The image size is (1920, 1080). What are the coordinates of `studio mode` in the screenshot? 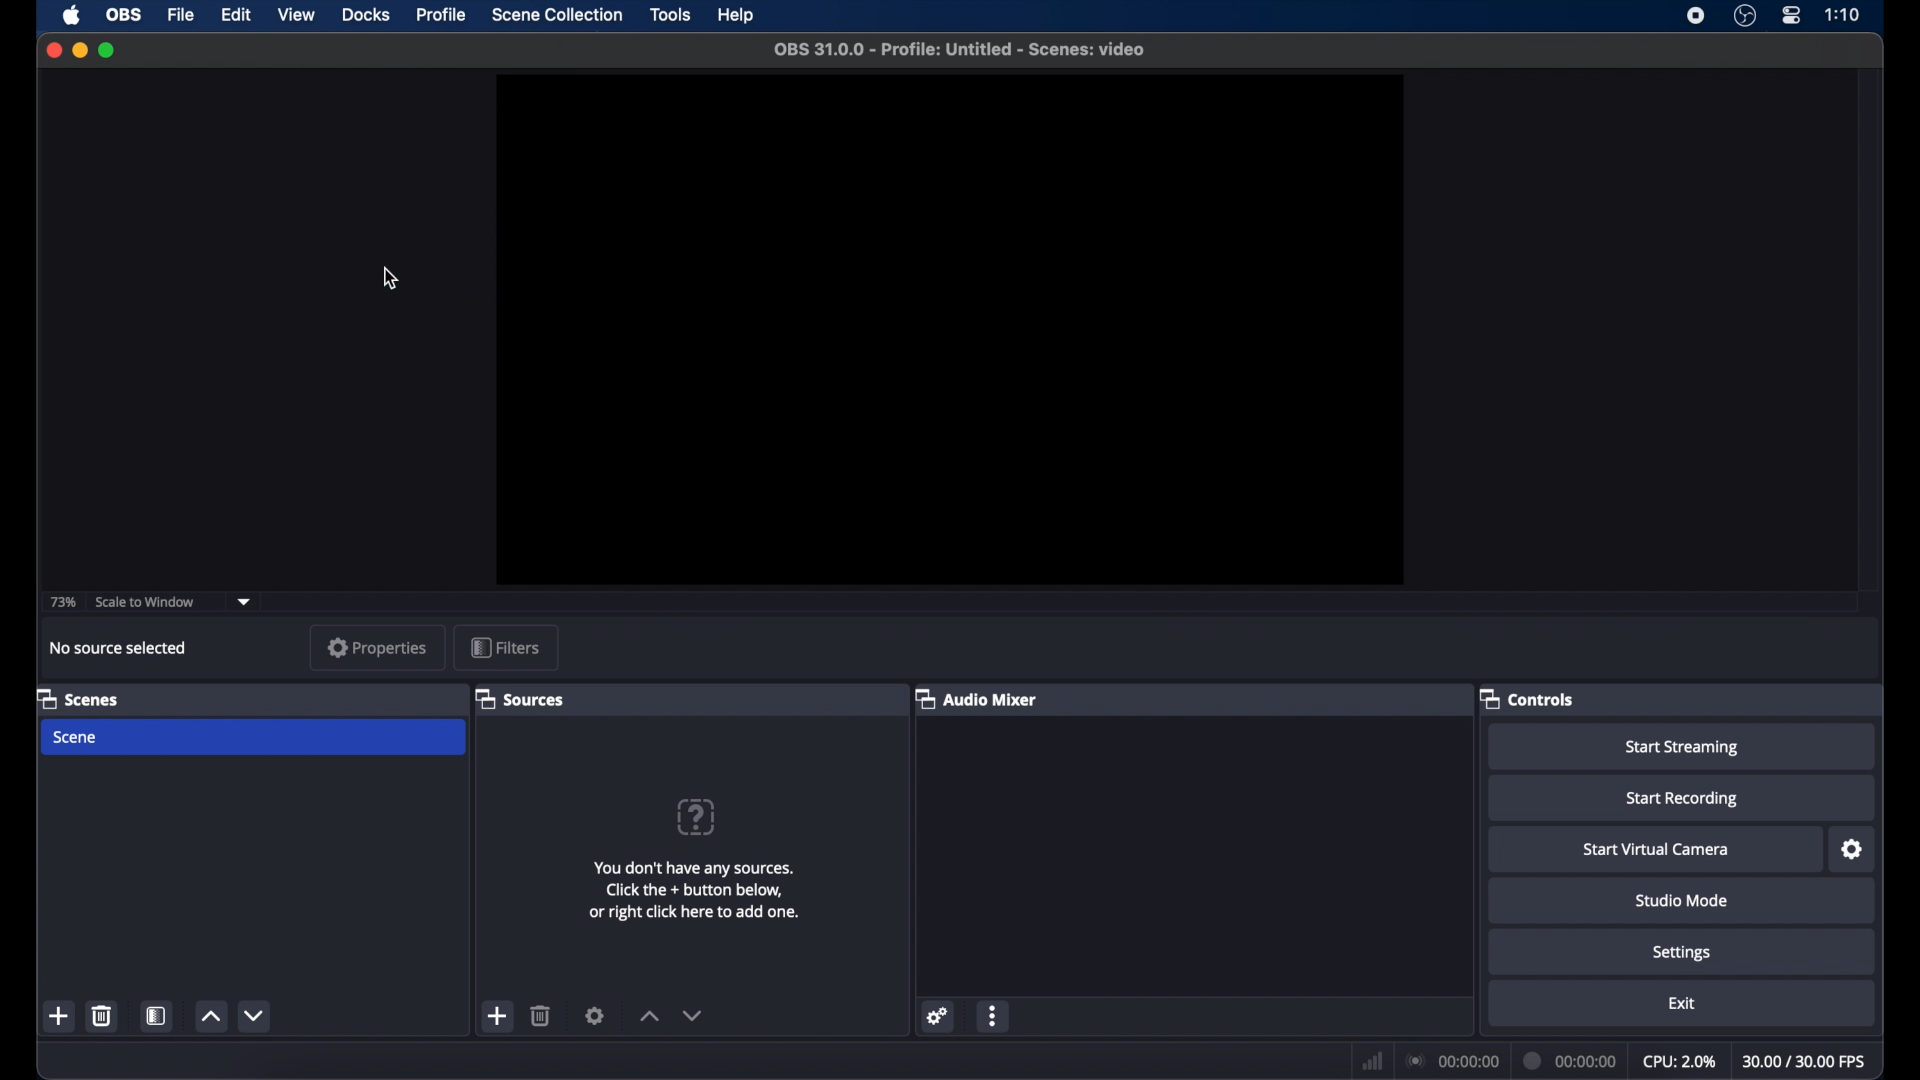 It's located at (1686, 901).